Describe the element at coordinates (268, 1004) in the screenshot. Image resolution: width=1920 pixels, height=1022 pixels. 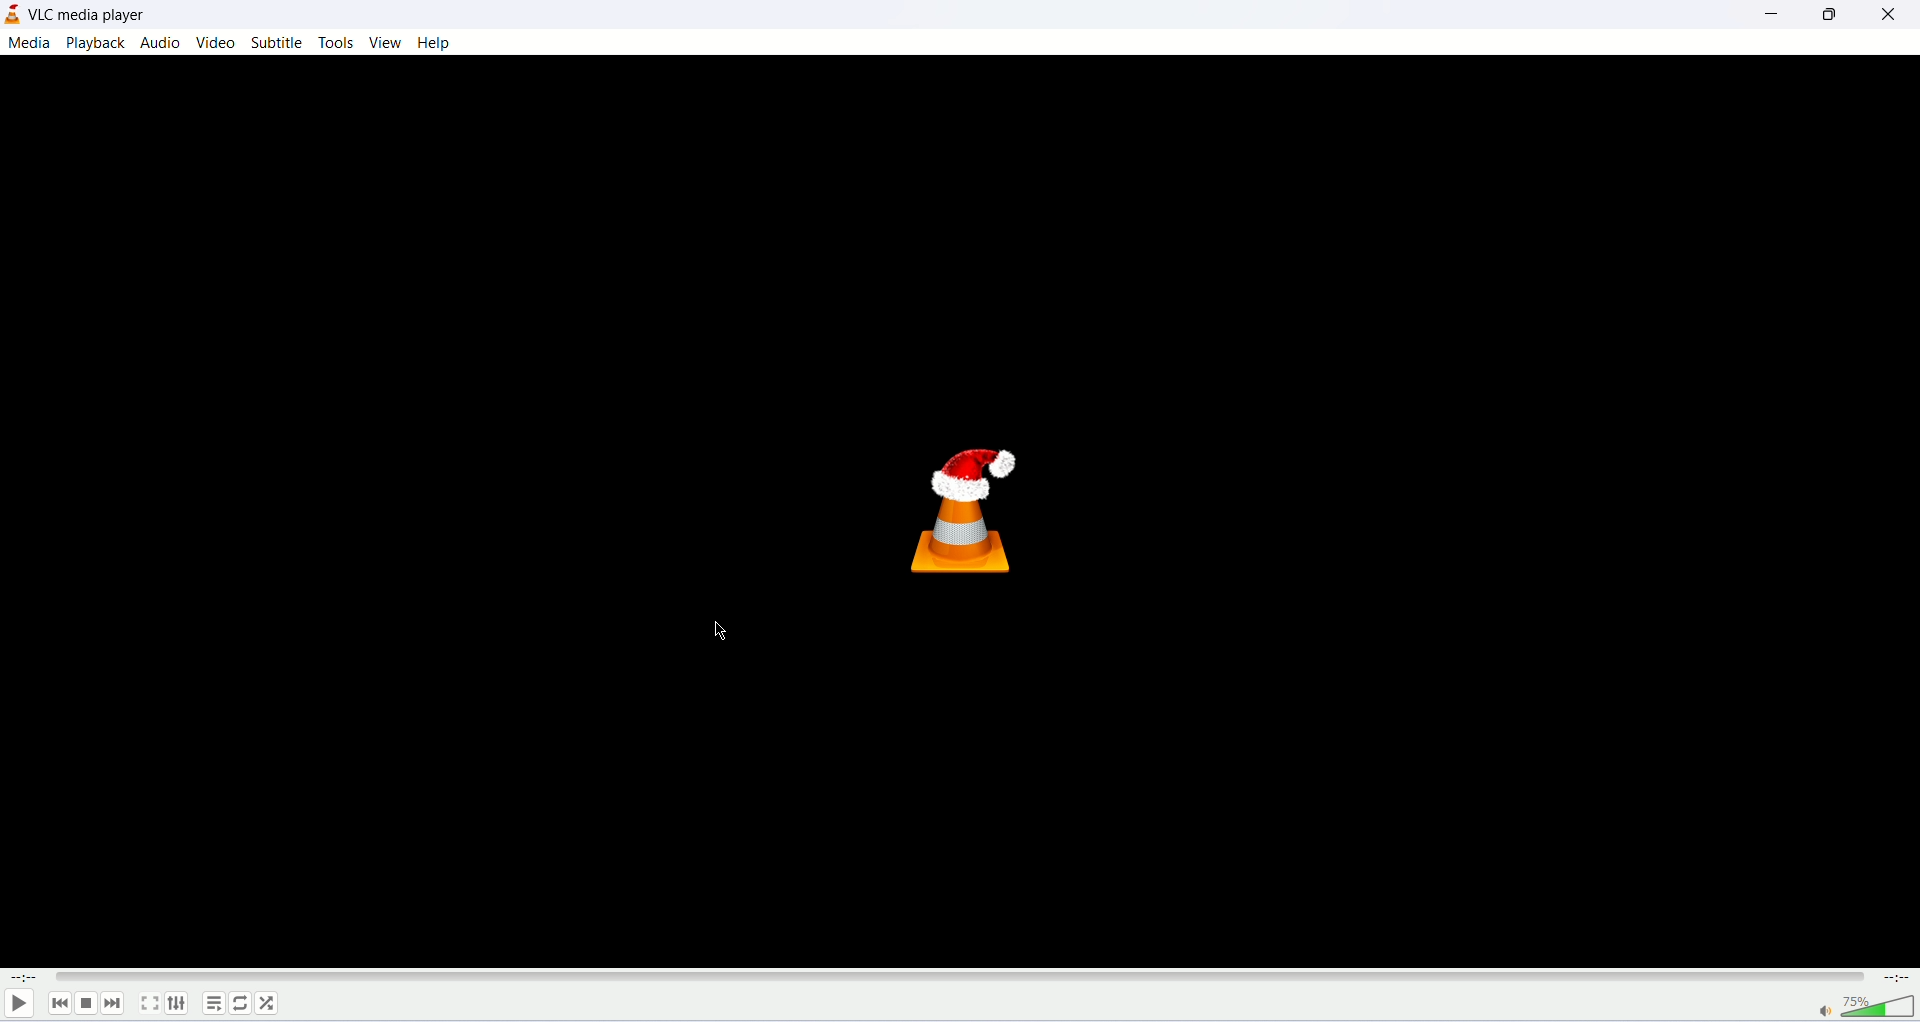
I see `random` at that location.